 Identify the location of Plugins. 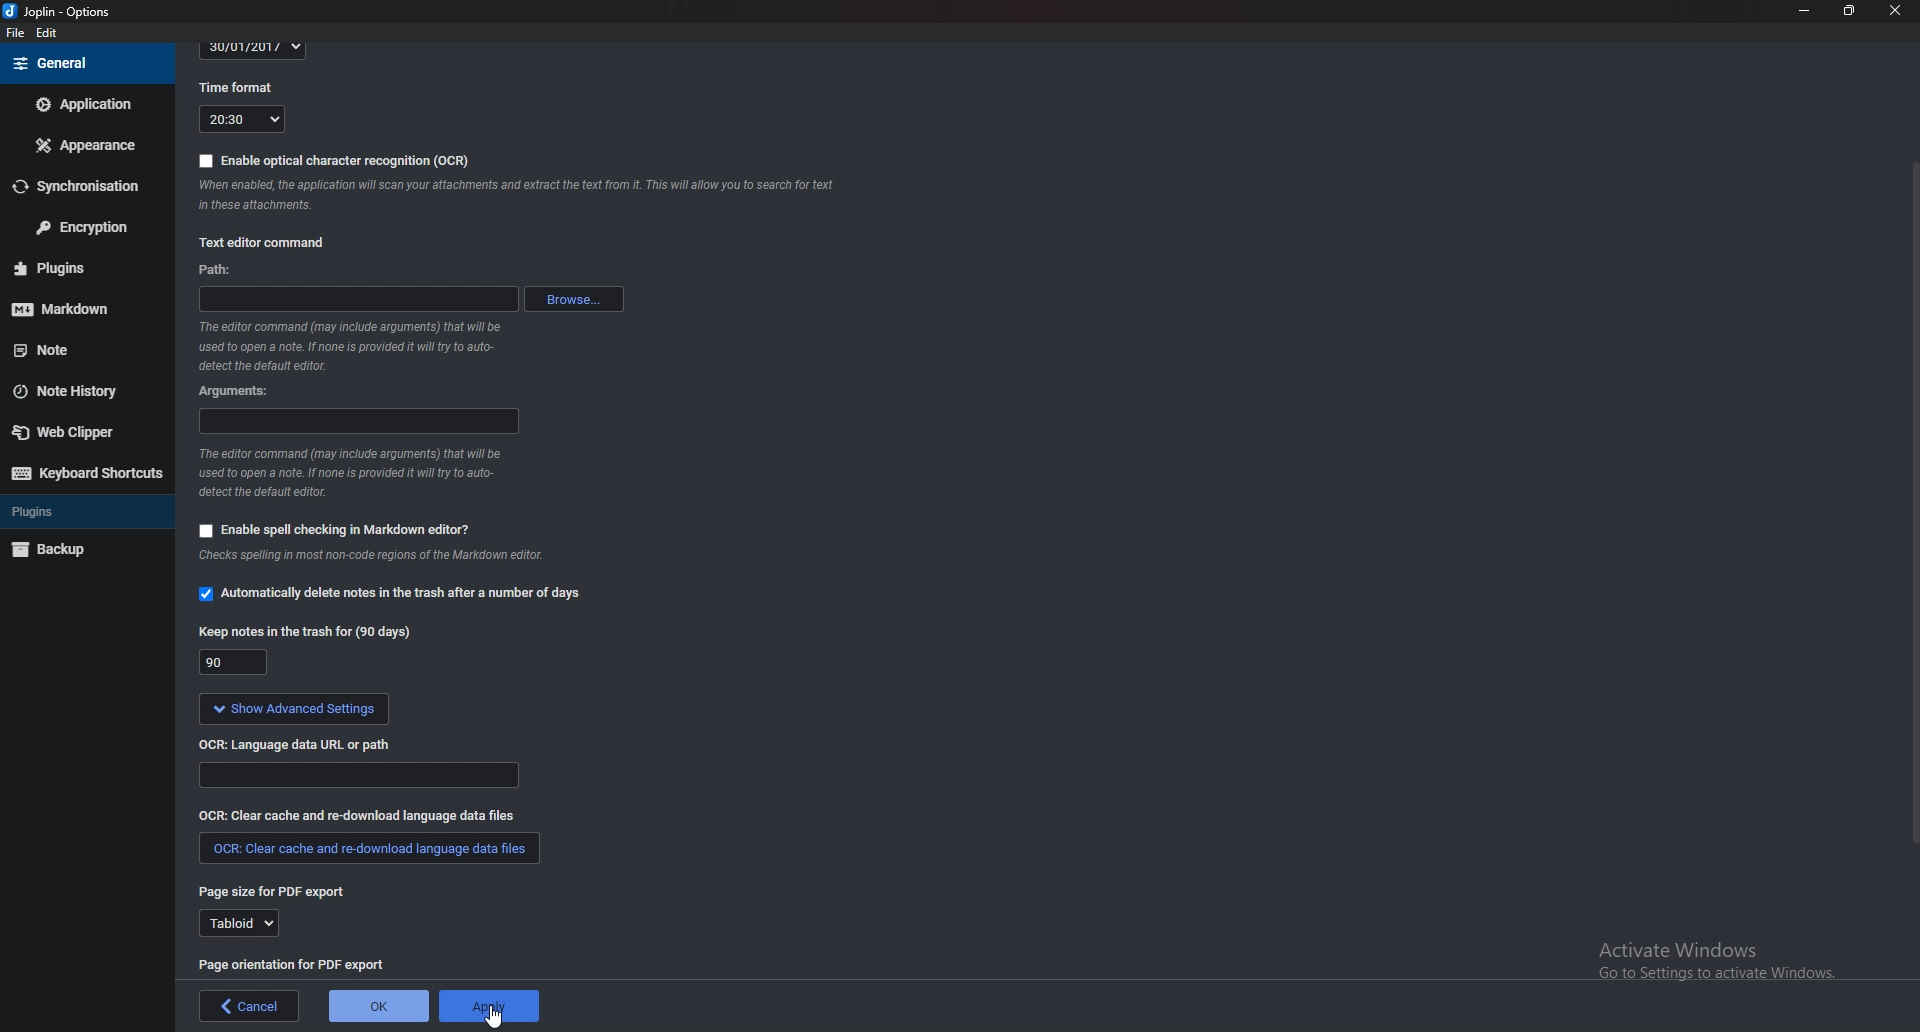
(76, 510).